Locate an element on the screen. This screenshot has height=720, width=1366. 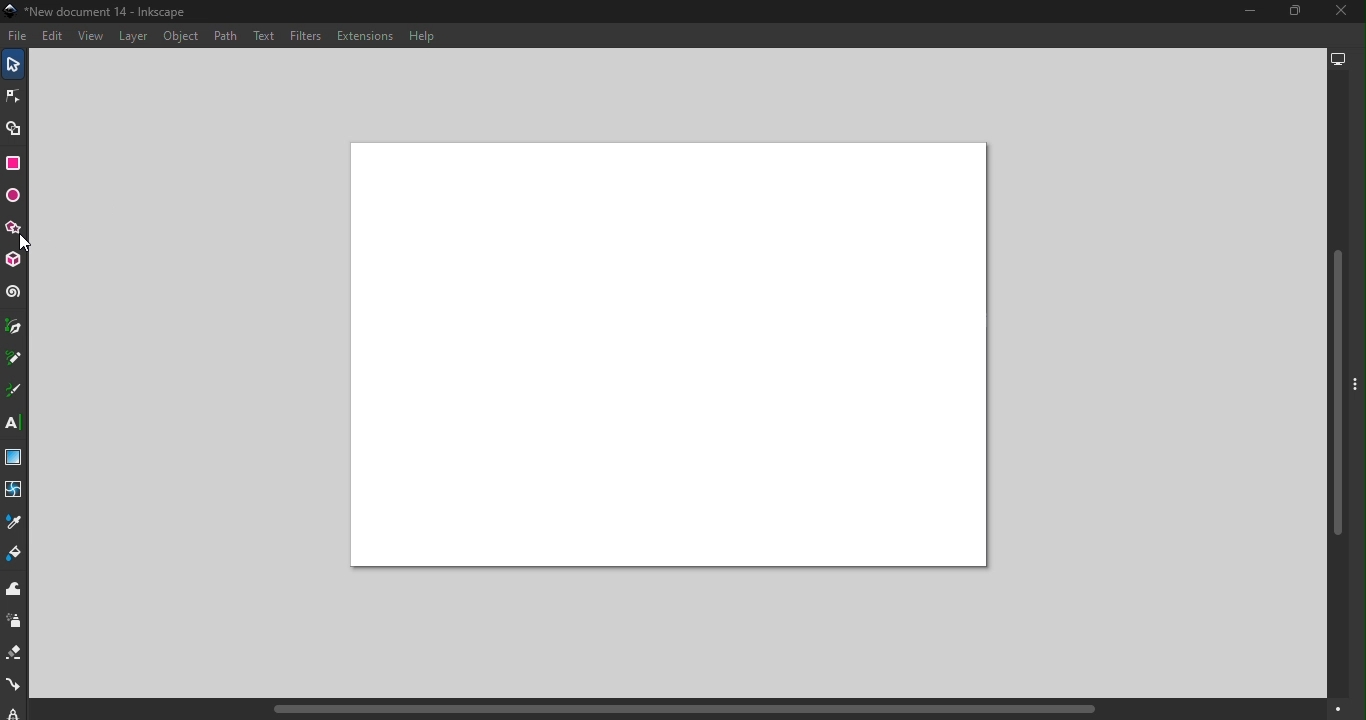
Pen tool is located at coordinates (15, 327).